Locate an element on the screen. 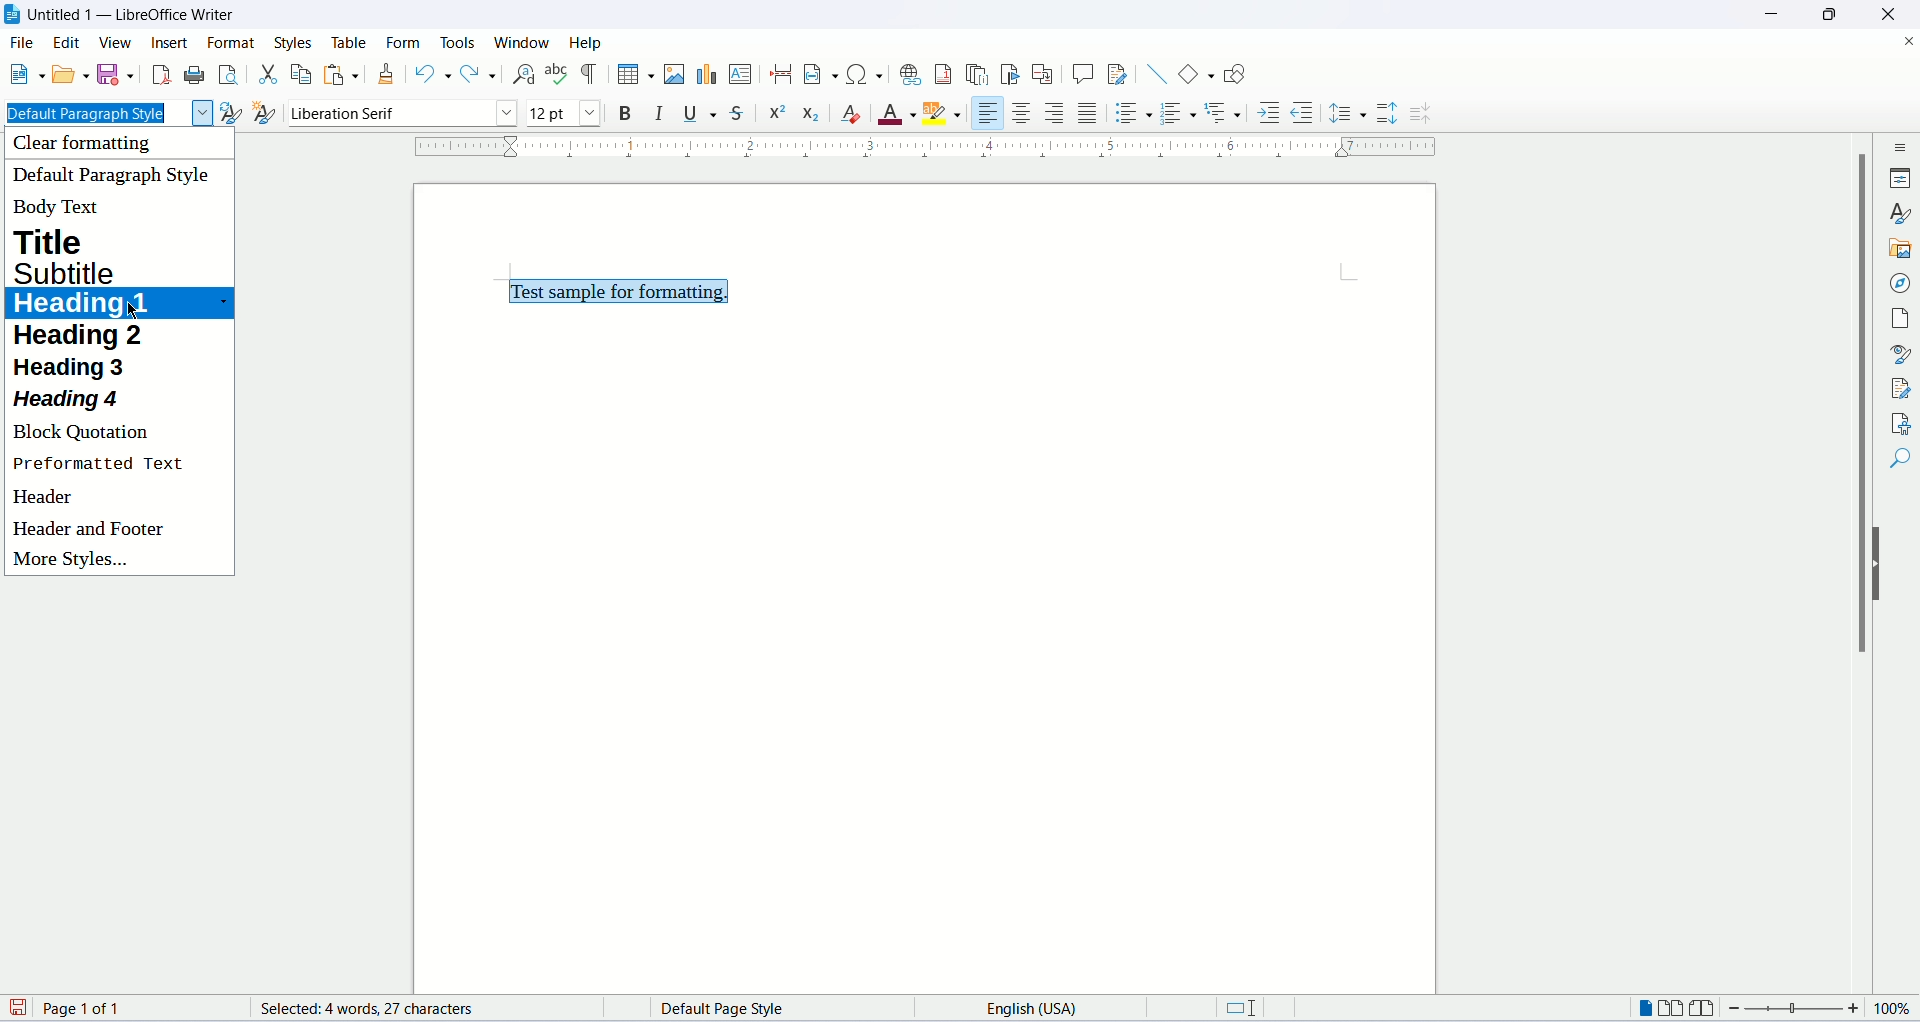 This screenshot has height=1022, width=1920. words and characters is located at coordinates (345, 1009).